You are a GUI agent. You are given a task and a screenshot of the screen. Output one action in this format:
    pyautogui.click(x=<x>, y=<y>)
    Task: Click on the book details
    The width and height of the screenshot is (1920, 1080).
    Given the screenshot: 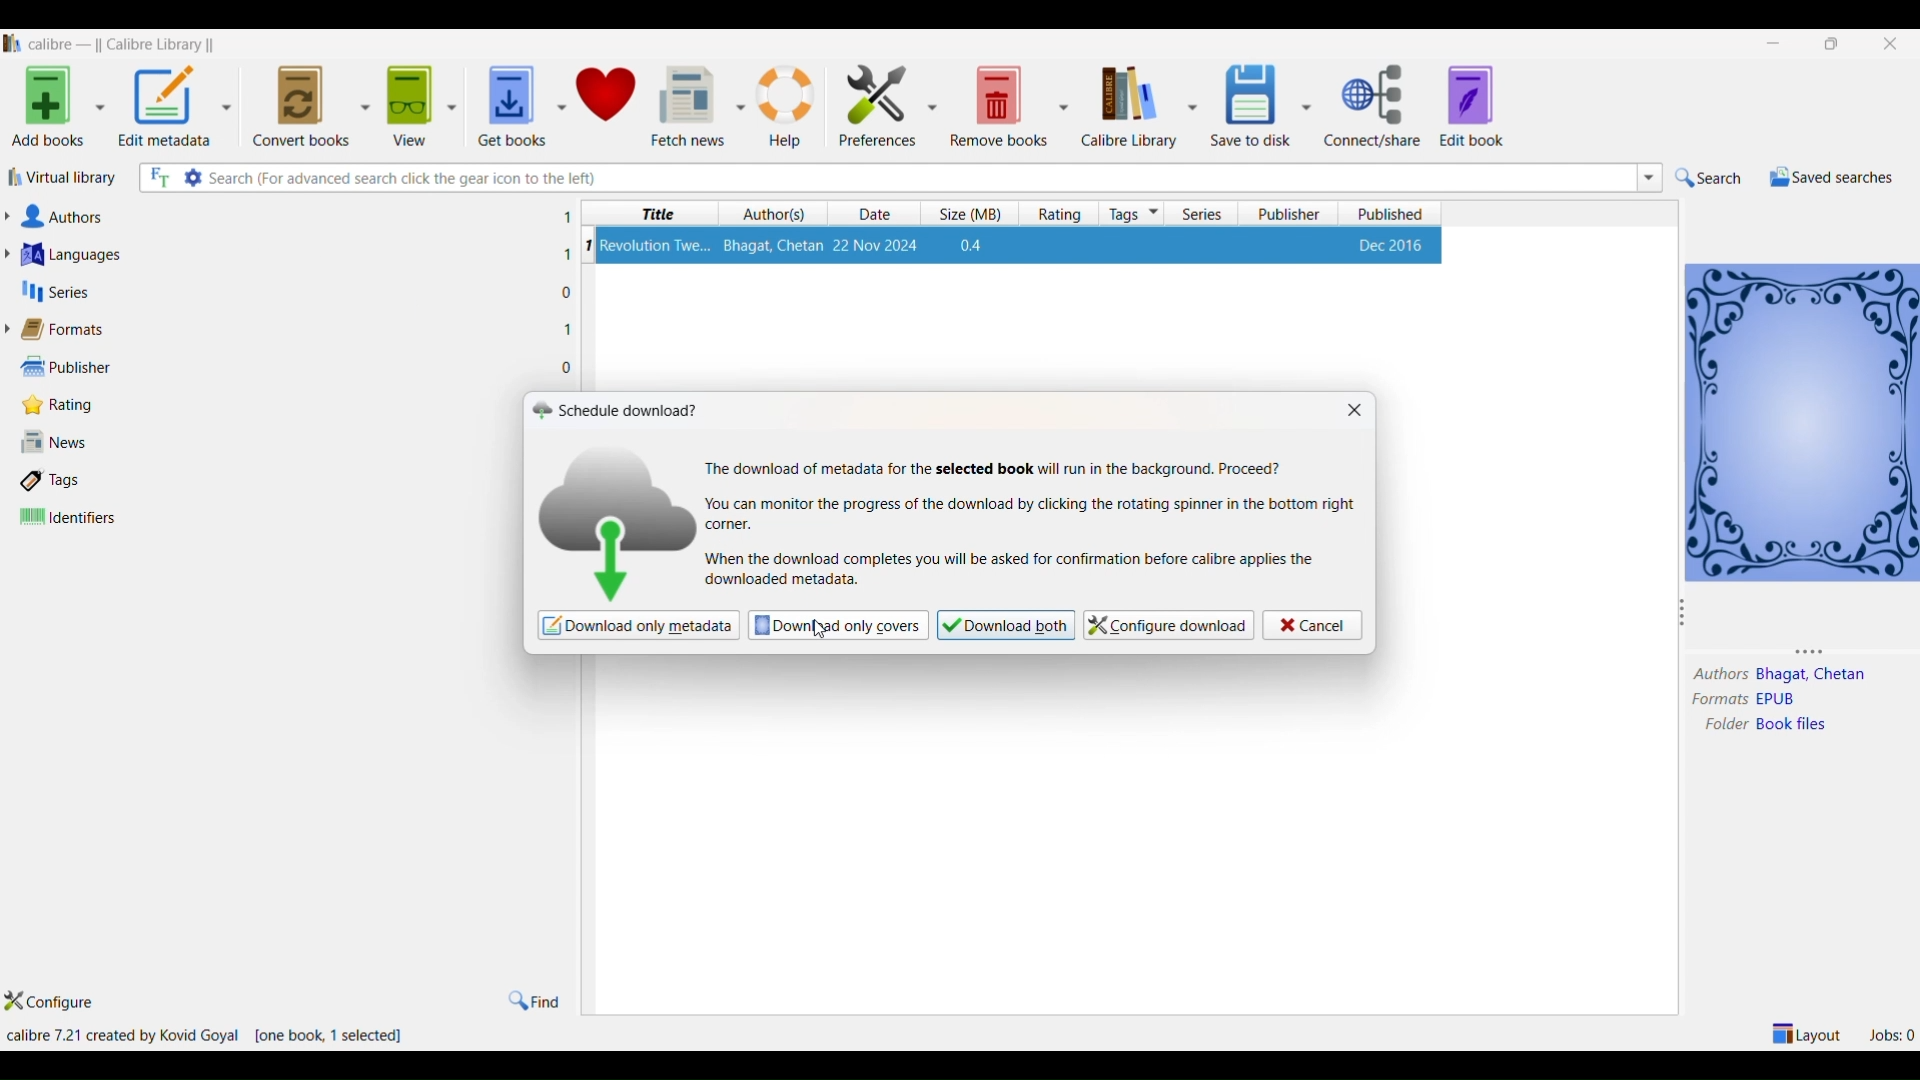 What is the action you would take?
    pyautogui.click(x=1019, y=245)
    